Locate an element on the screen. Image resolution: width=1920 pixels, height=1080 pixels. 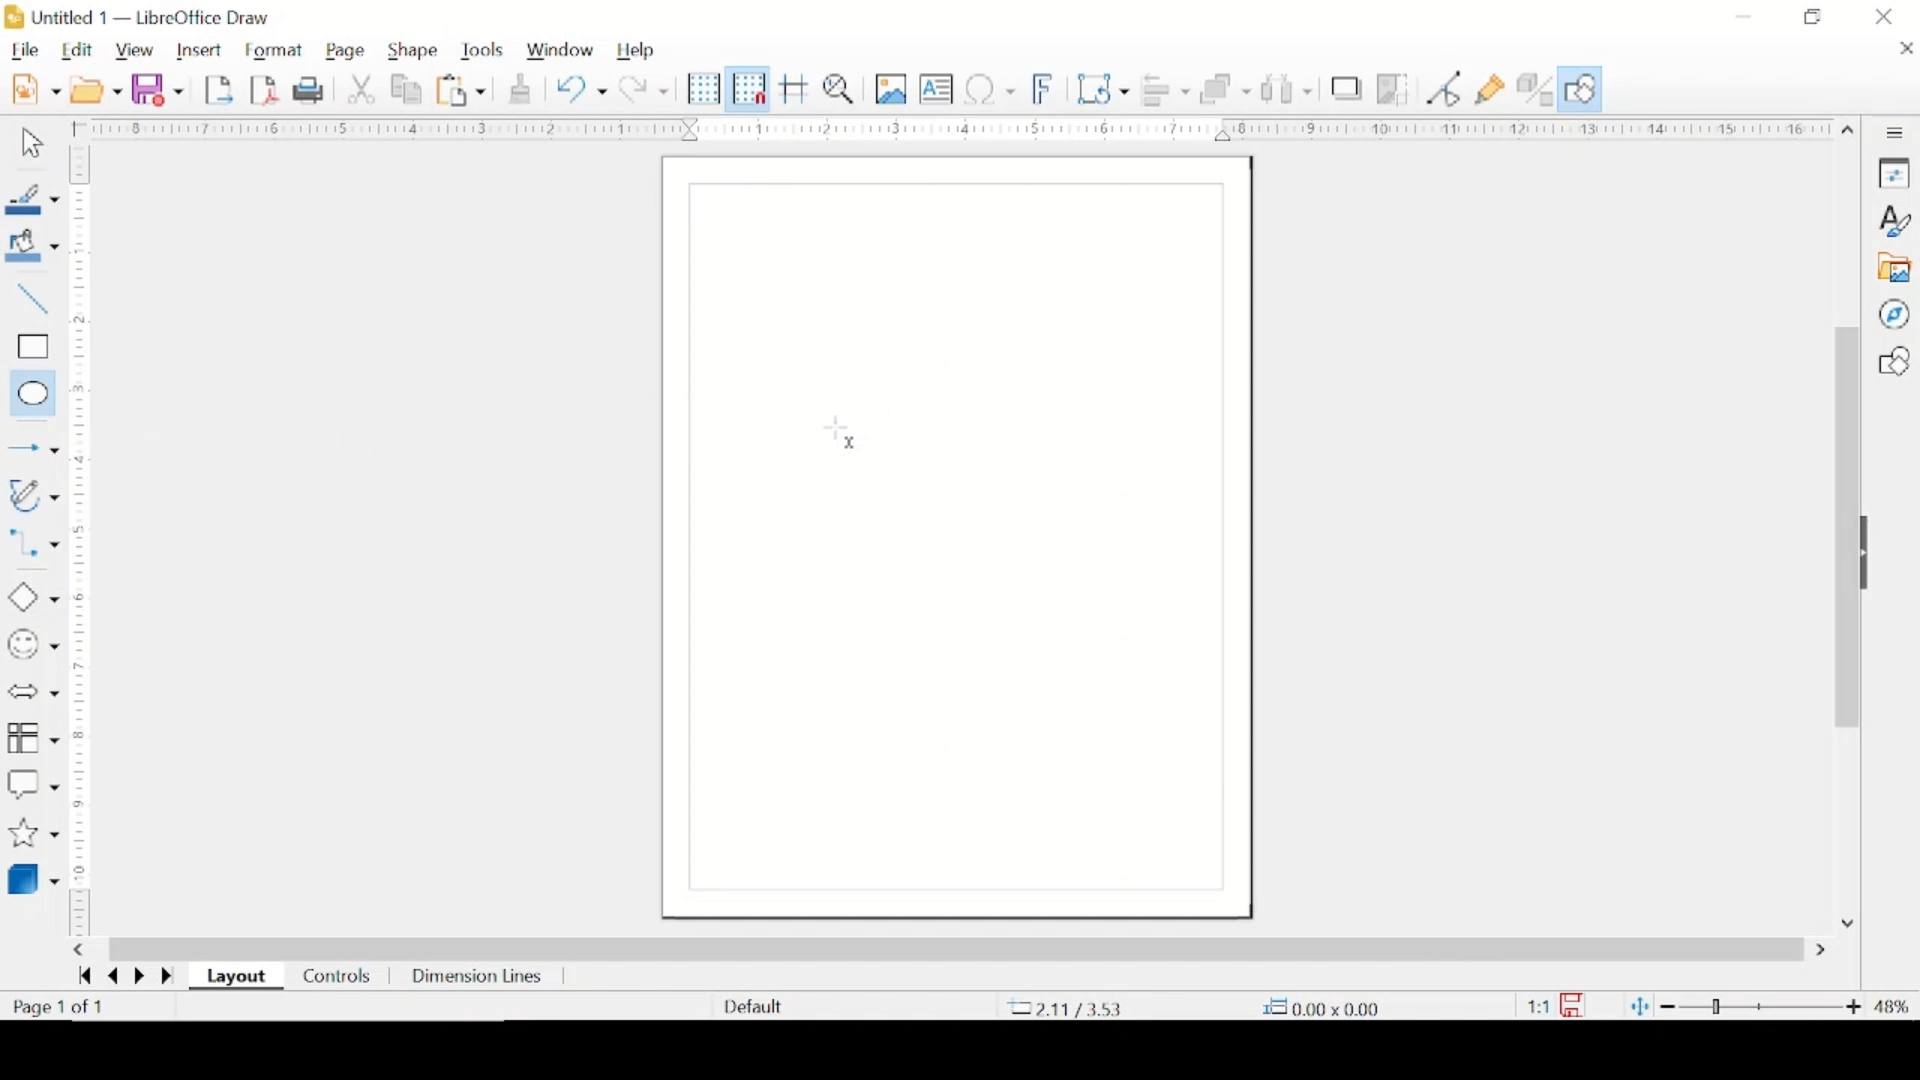
dimension lines is located at coordinates (476, 977).